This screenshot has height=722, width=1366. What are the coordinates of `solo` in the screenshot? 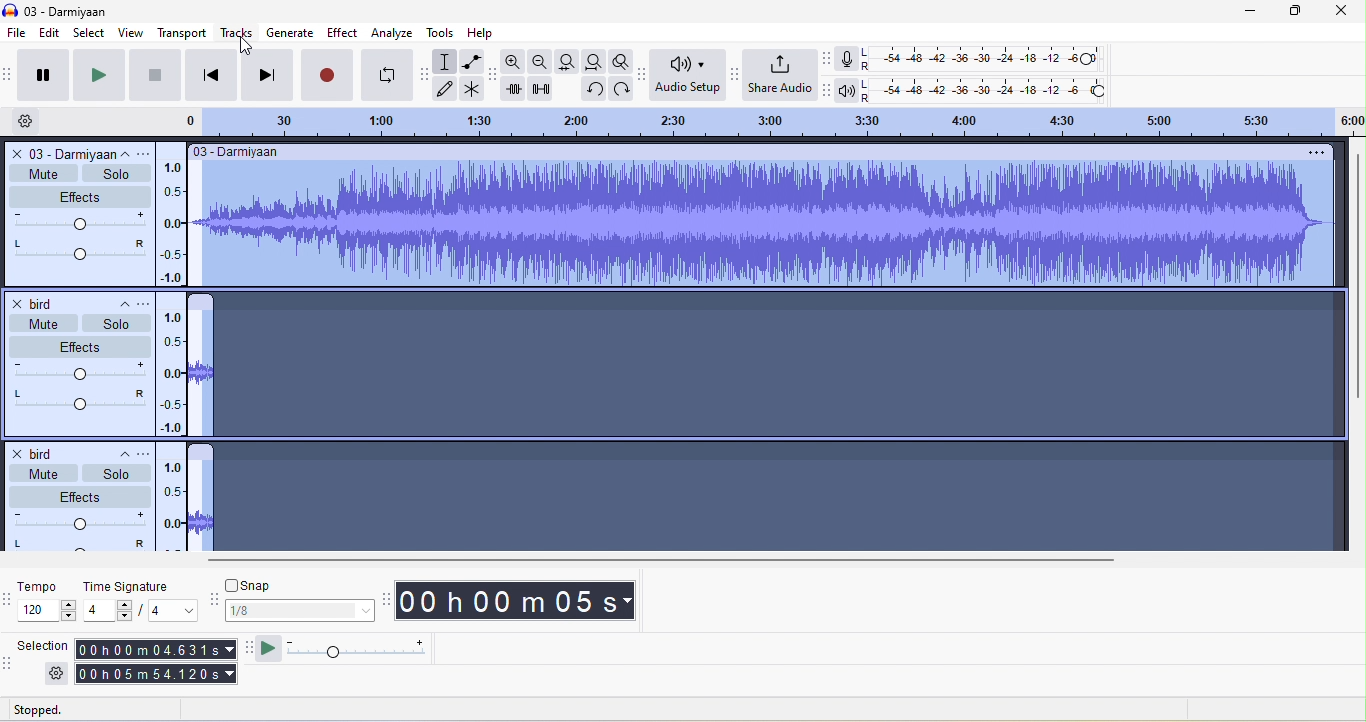 It's located at (116, 473).